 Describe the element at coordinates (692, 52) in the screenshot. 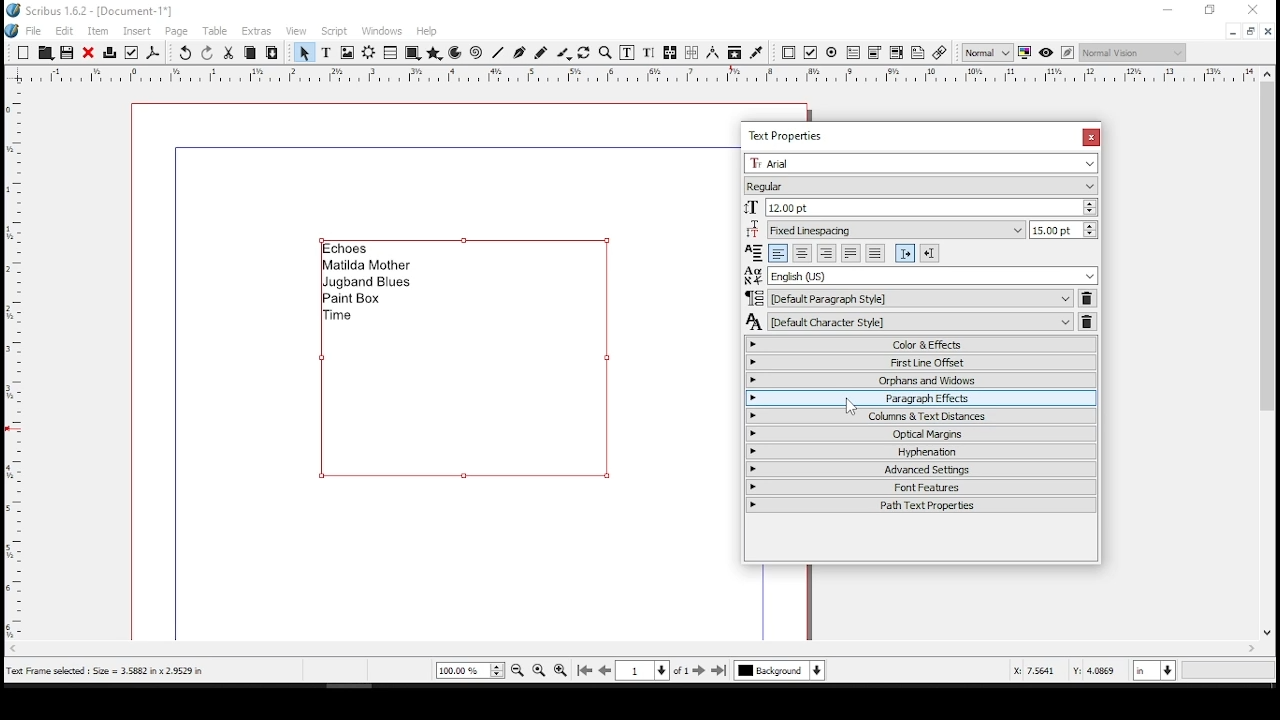

I see `unlink text frames` at that location.